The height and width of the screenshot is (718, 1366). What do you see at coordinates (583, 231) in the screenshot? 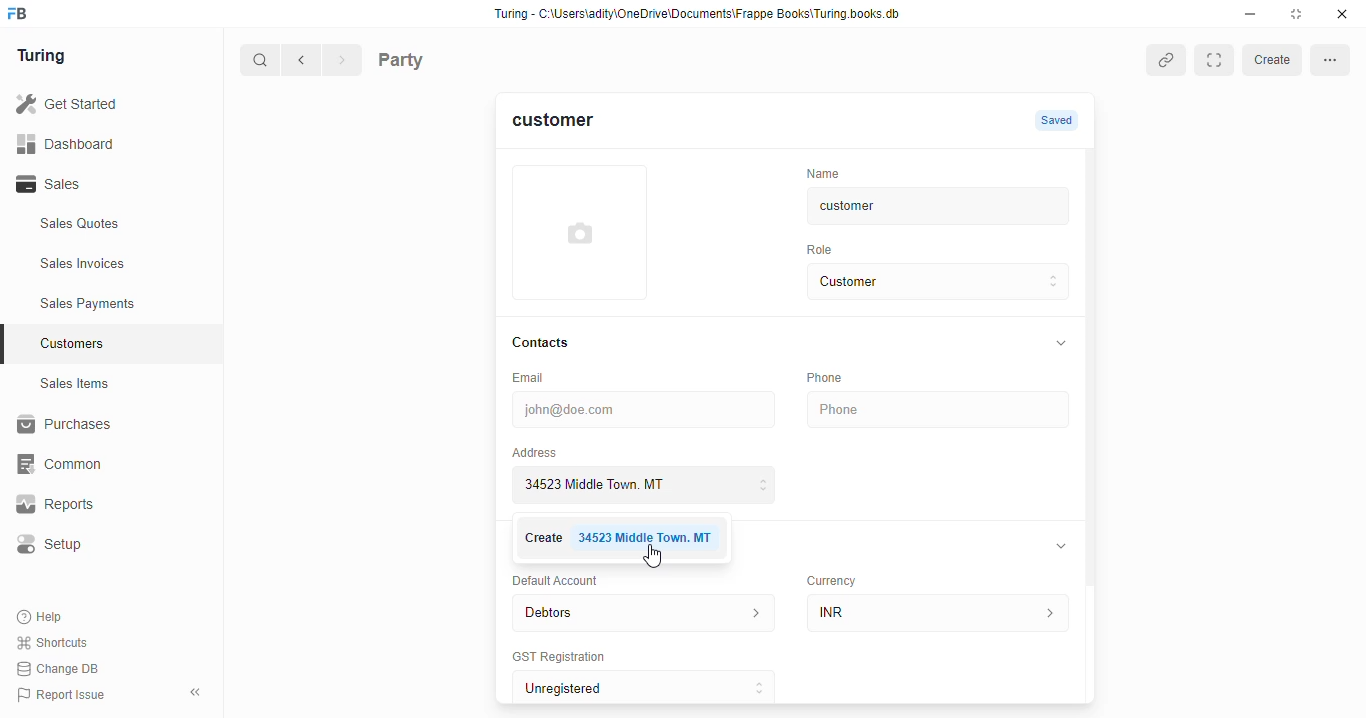
I see `add profile photo` at bounding box center [583, 231].